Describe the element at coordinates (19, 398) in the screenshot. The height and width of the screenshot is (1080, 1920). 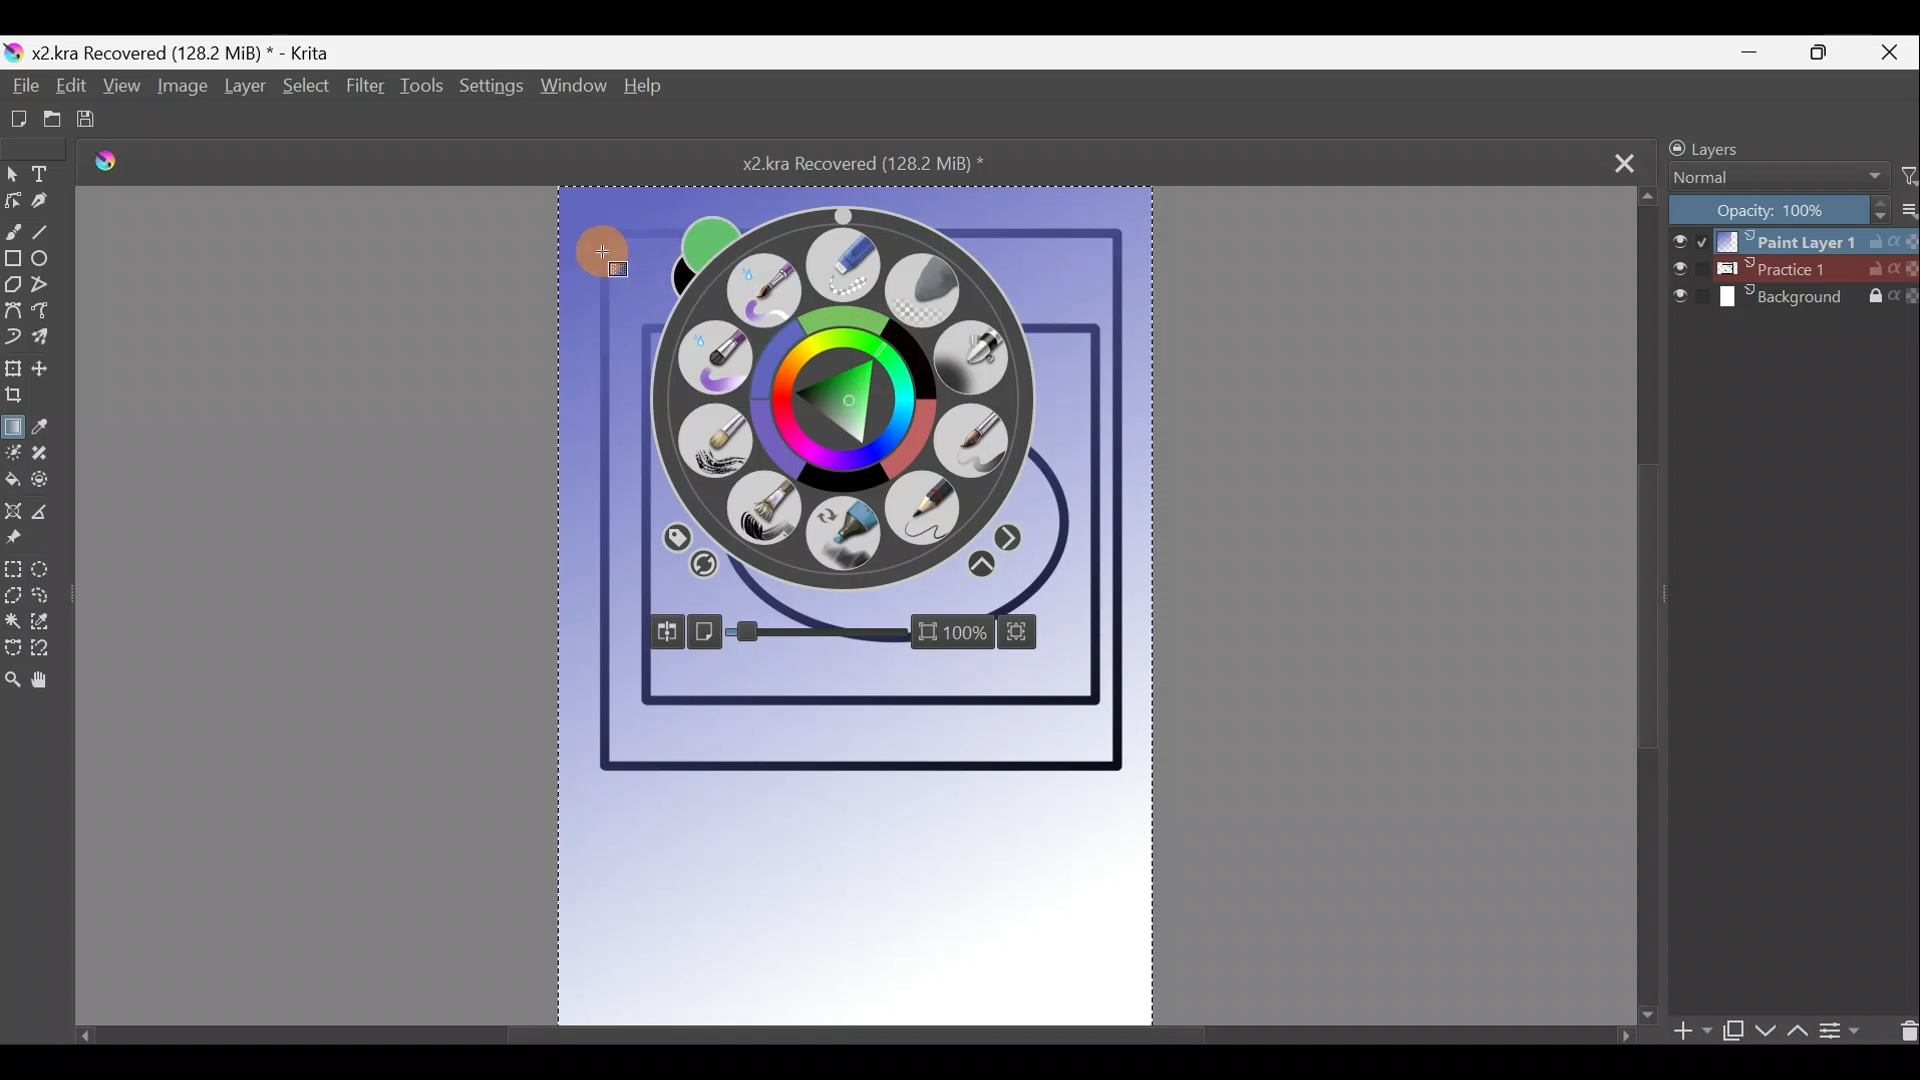
I see `Crop the image to an area` at that location.